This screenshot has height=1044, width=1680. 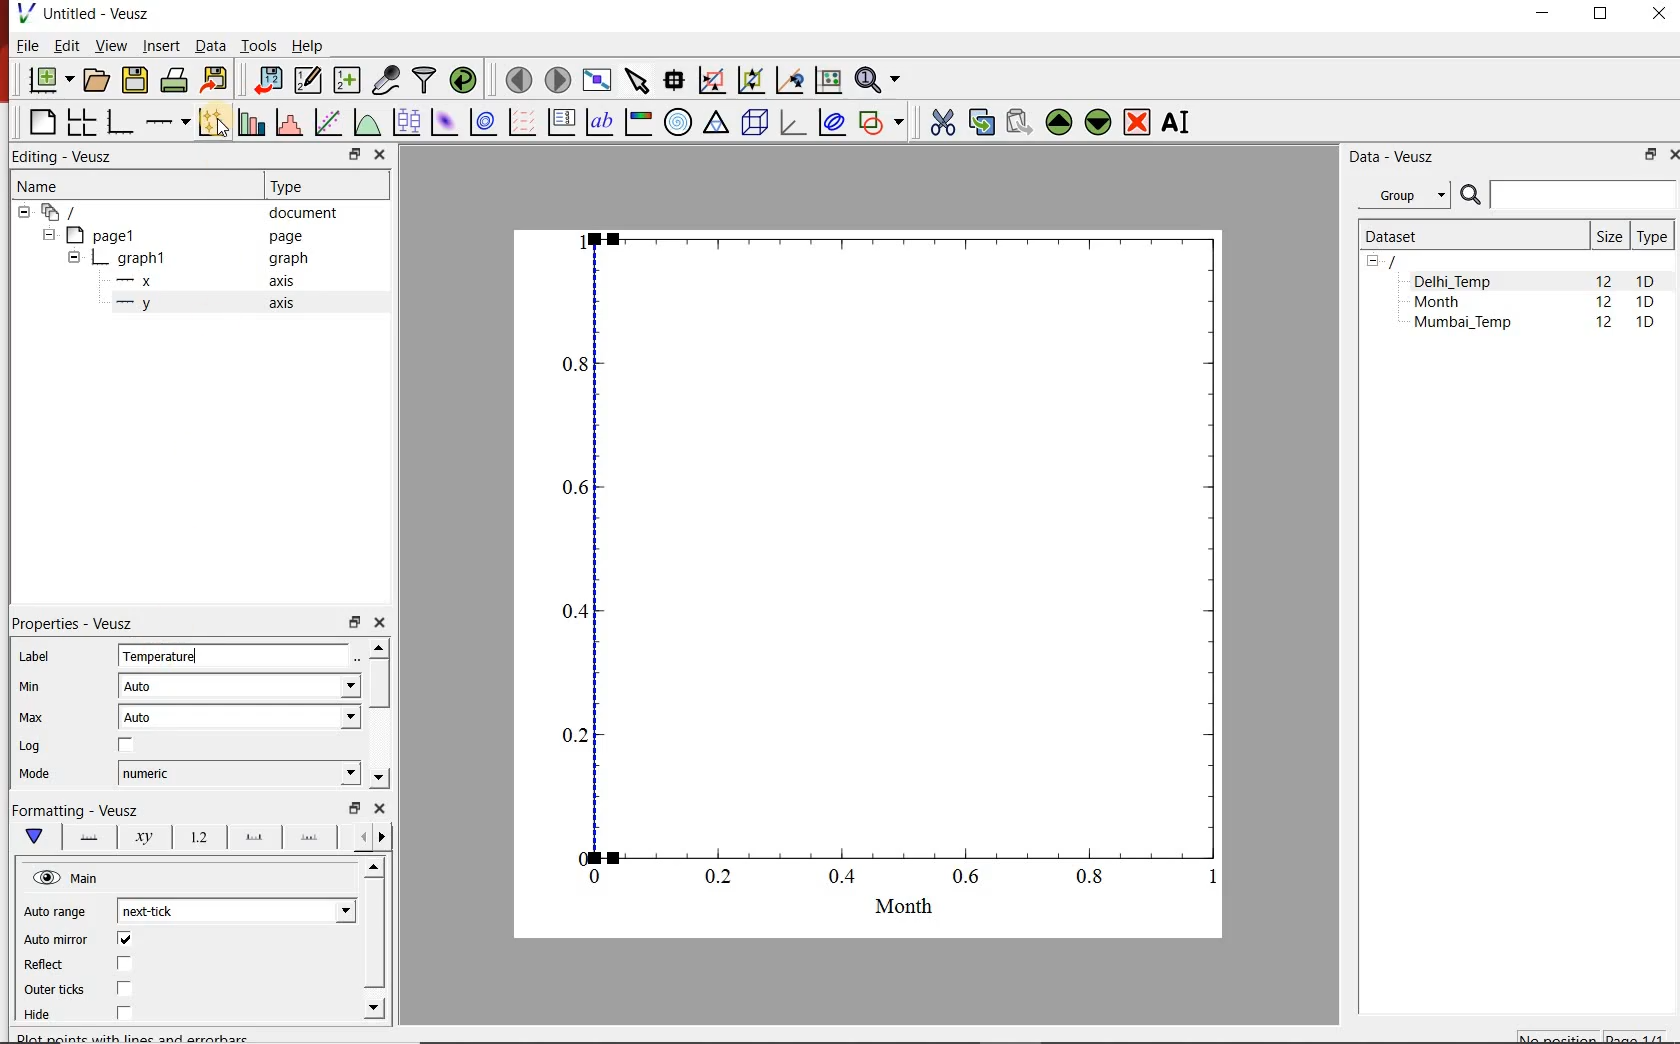 I want to click on Group, so click(x=1404, y=193).